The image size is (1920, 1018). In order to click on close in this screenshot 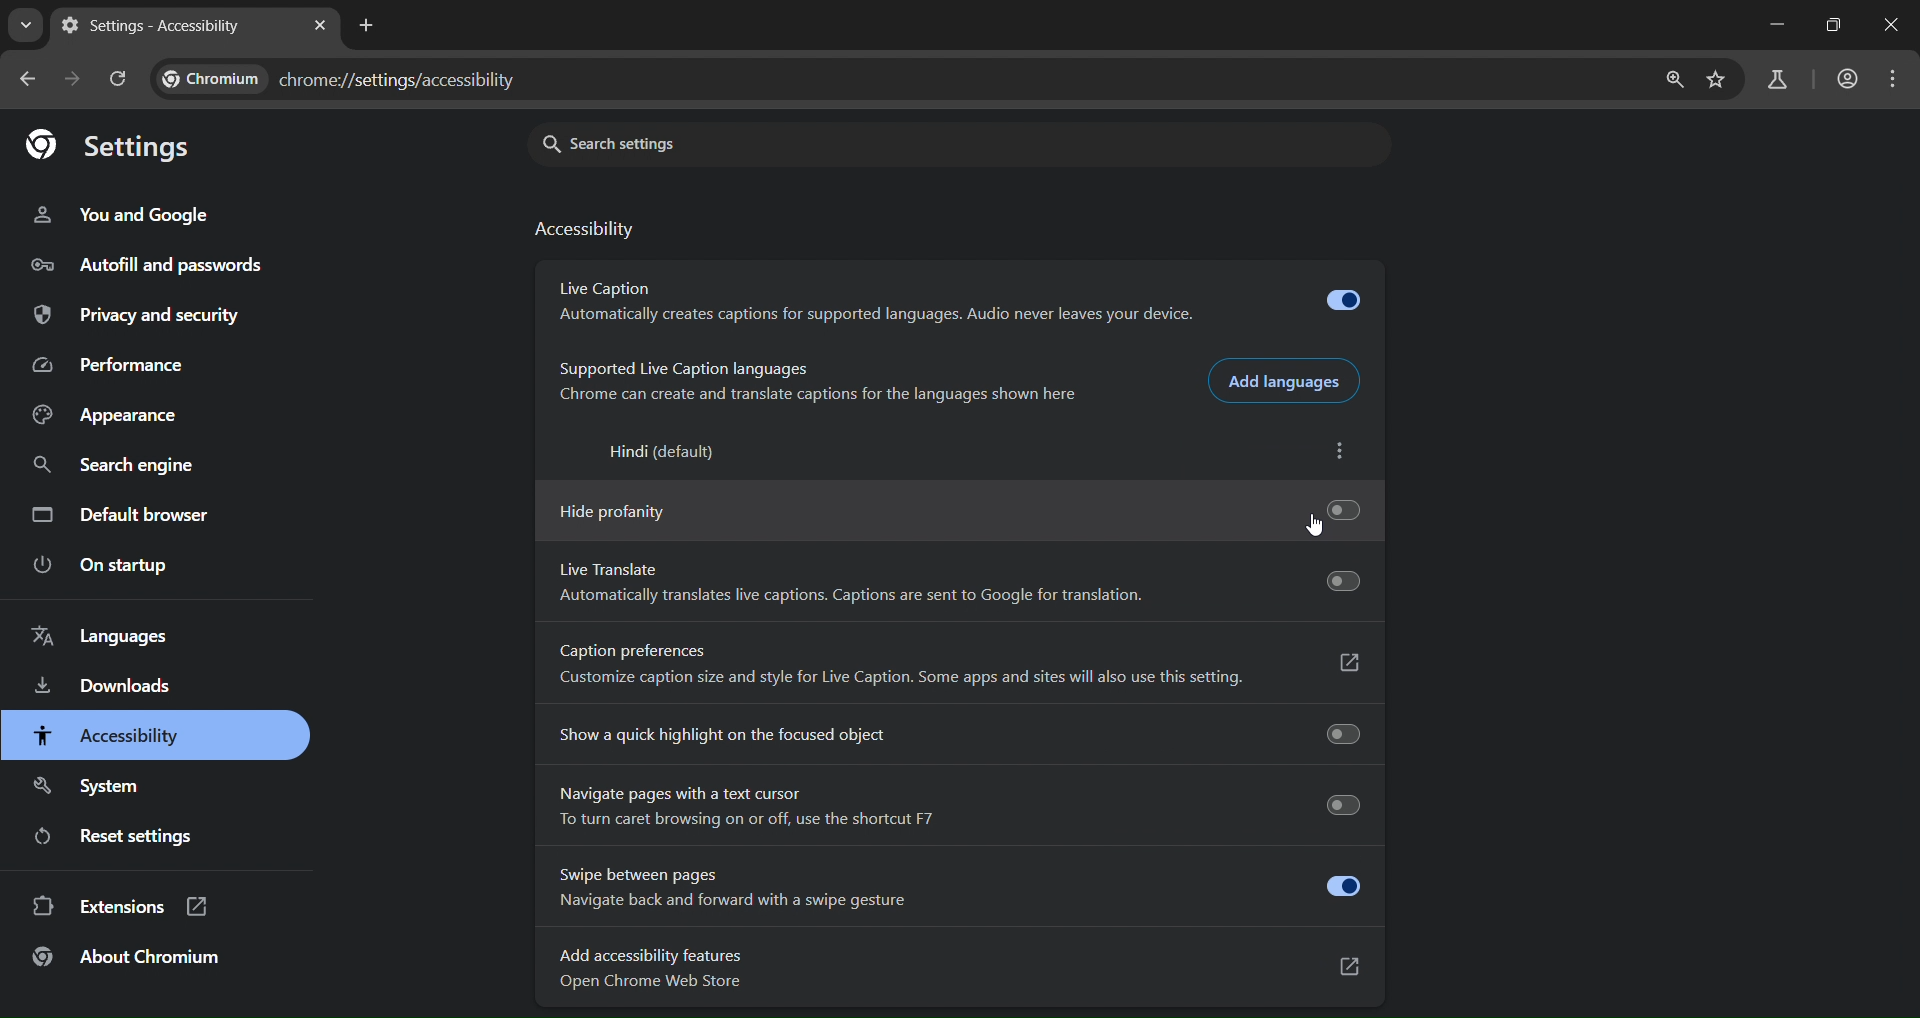, I will do `click(1894, 28)`.